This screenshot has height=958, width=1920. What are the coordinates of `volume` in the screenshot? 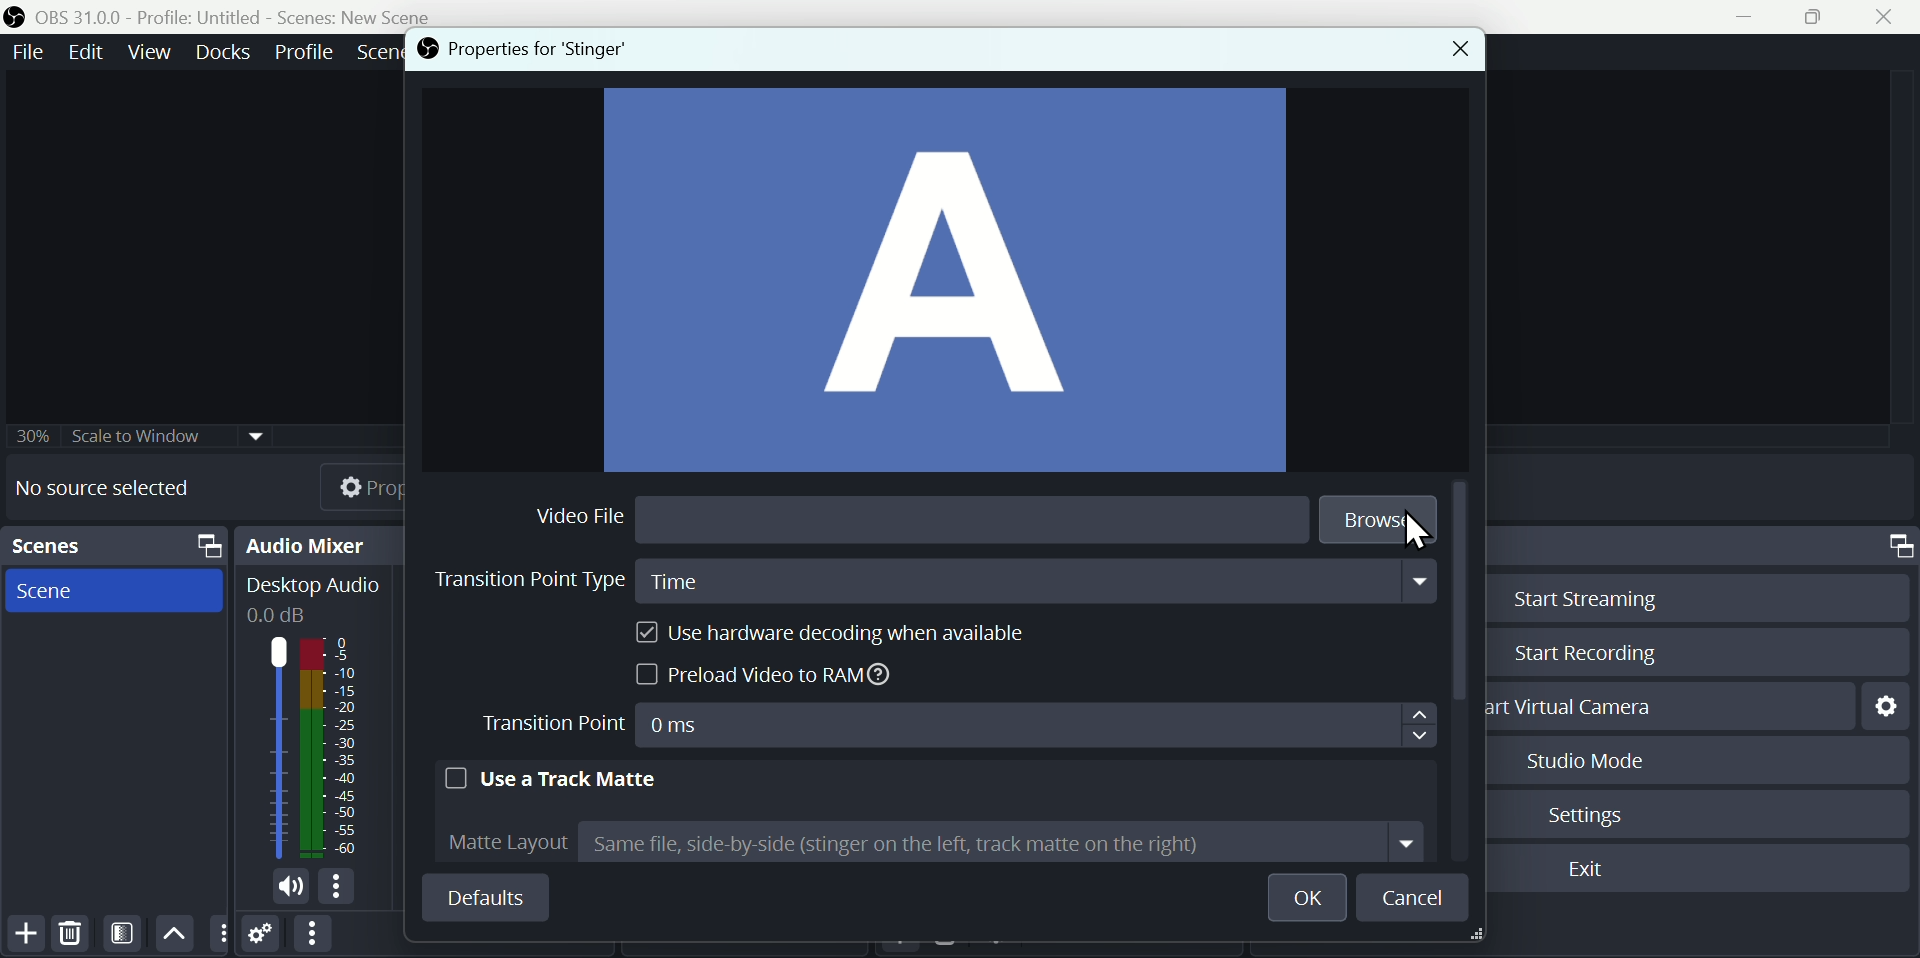 It's located at (285, 888).